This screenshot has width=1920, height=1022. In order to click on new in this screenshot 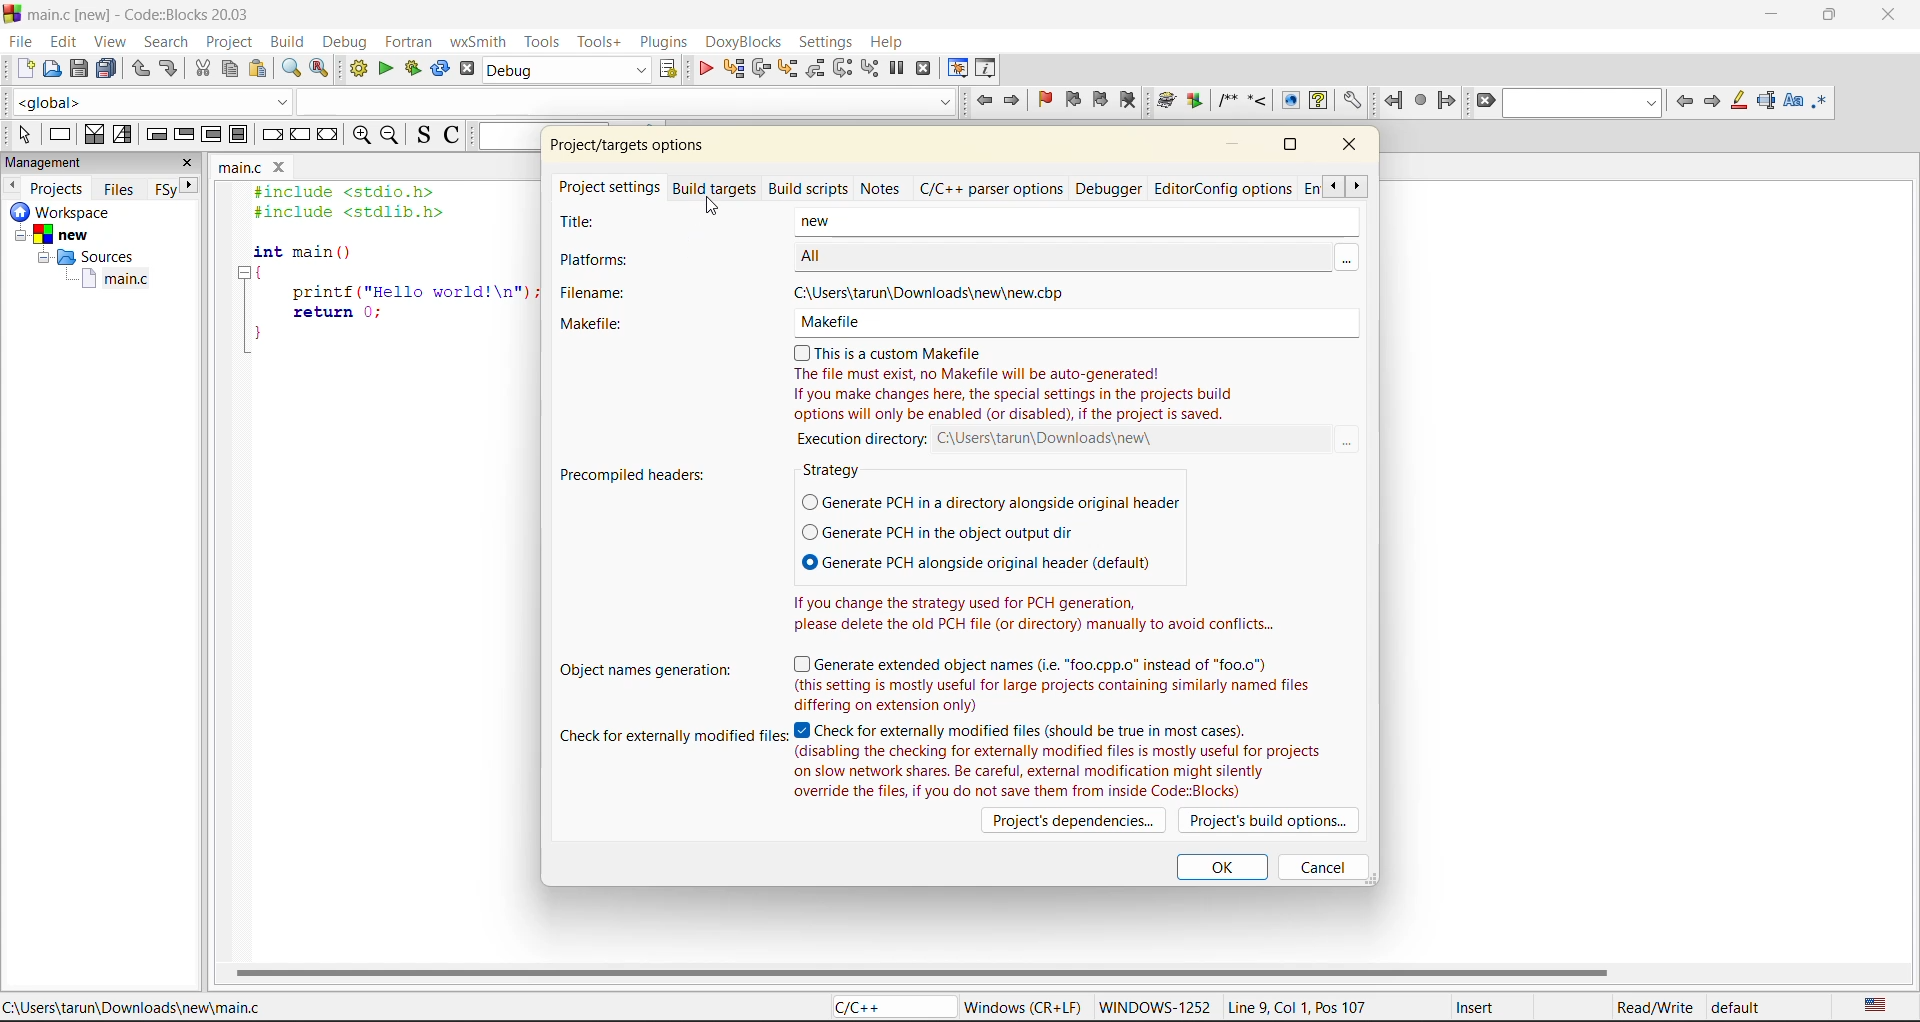, I will do `click(1070, 224)`.